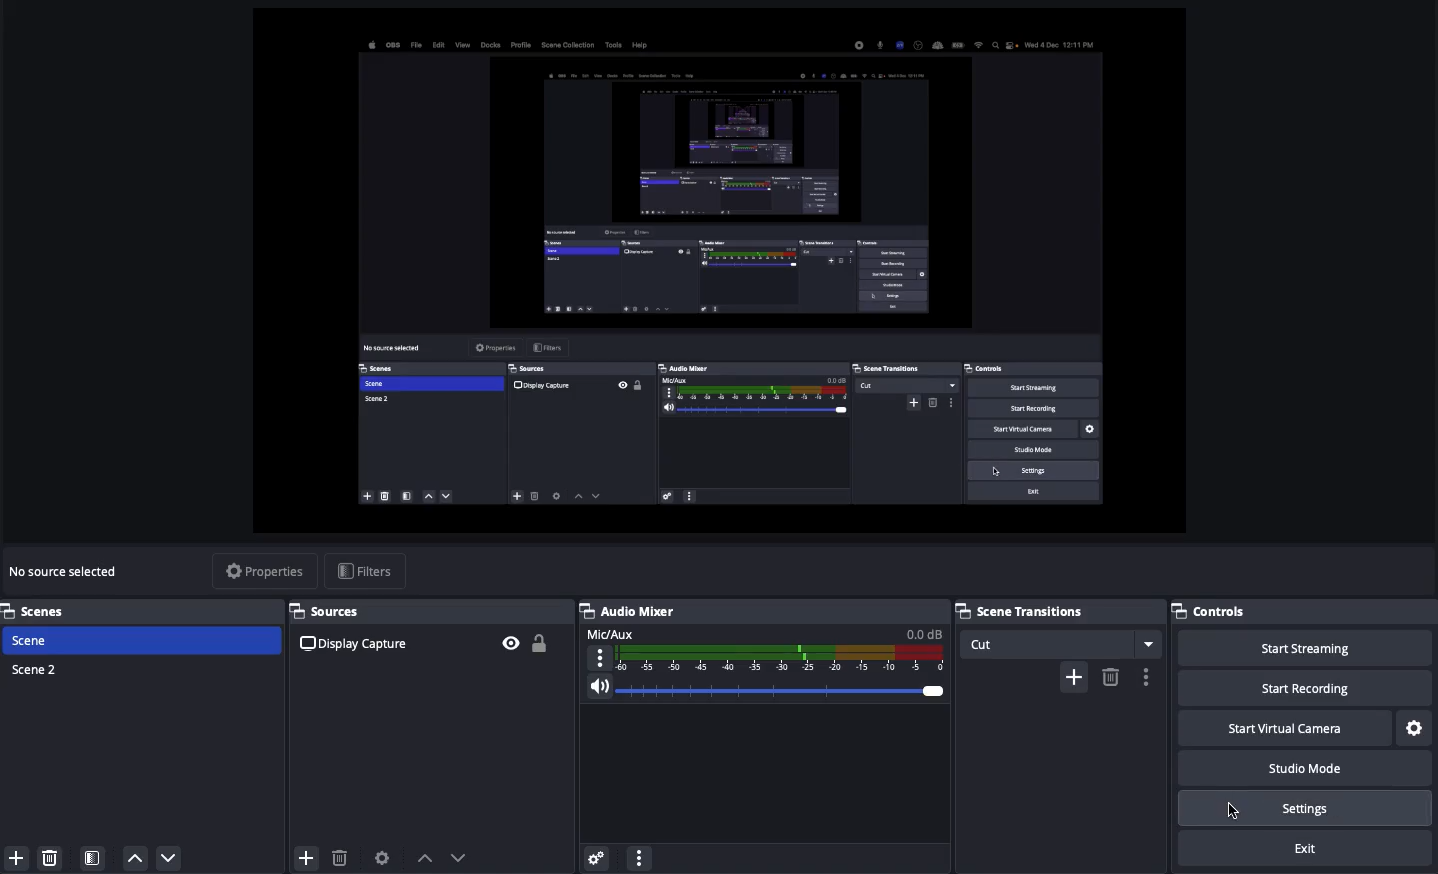 This screenshot has height=874, width=1438. What do you see at coordinates (771, 649) in the screenshot?
I see `Mic aux` at bounding box center [771, 649].